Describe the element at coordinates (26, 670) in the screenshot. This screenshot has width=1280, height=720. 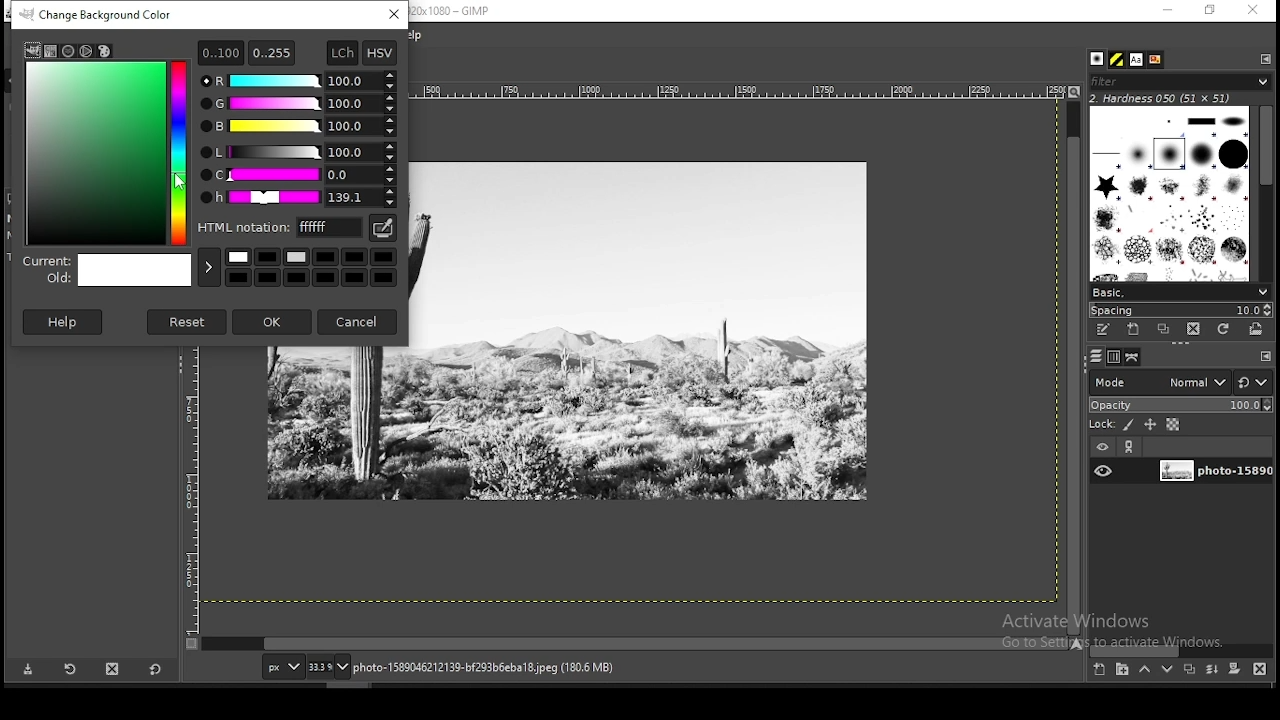
I see `save tool preset` at that location.